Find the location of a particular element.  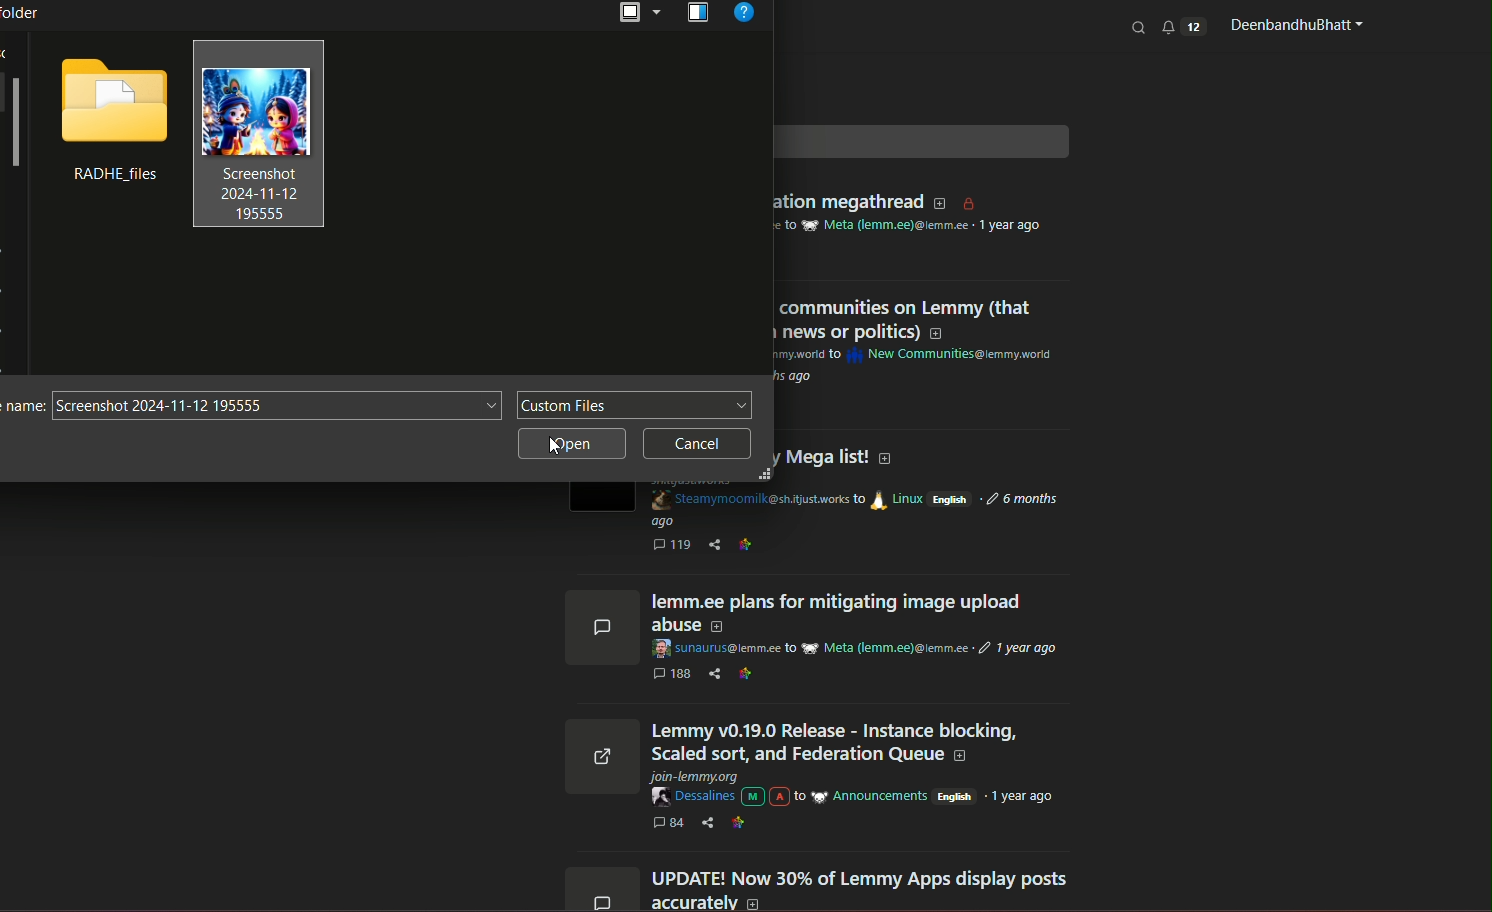

notification is located at coordinates (1183, 26).